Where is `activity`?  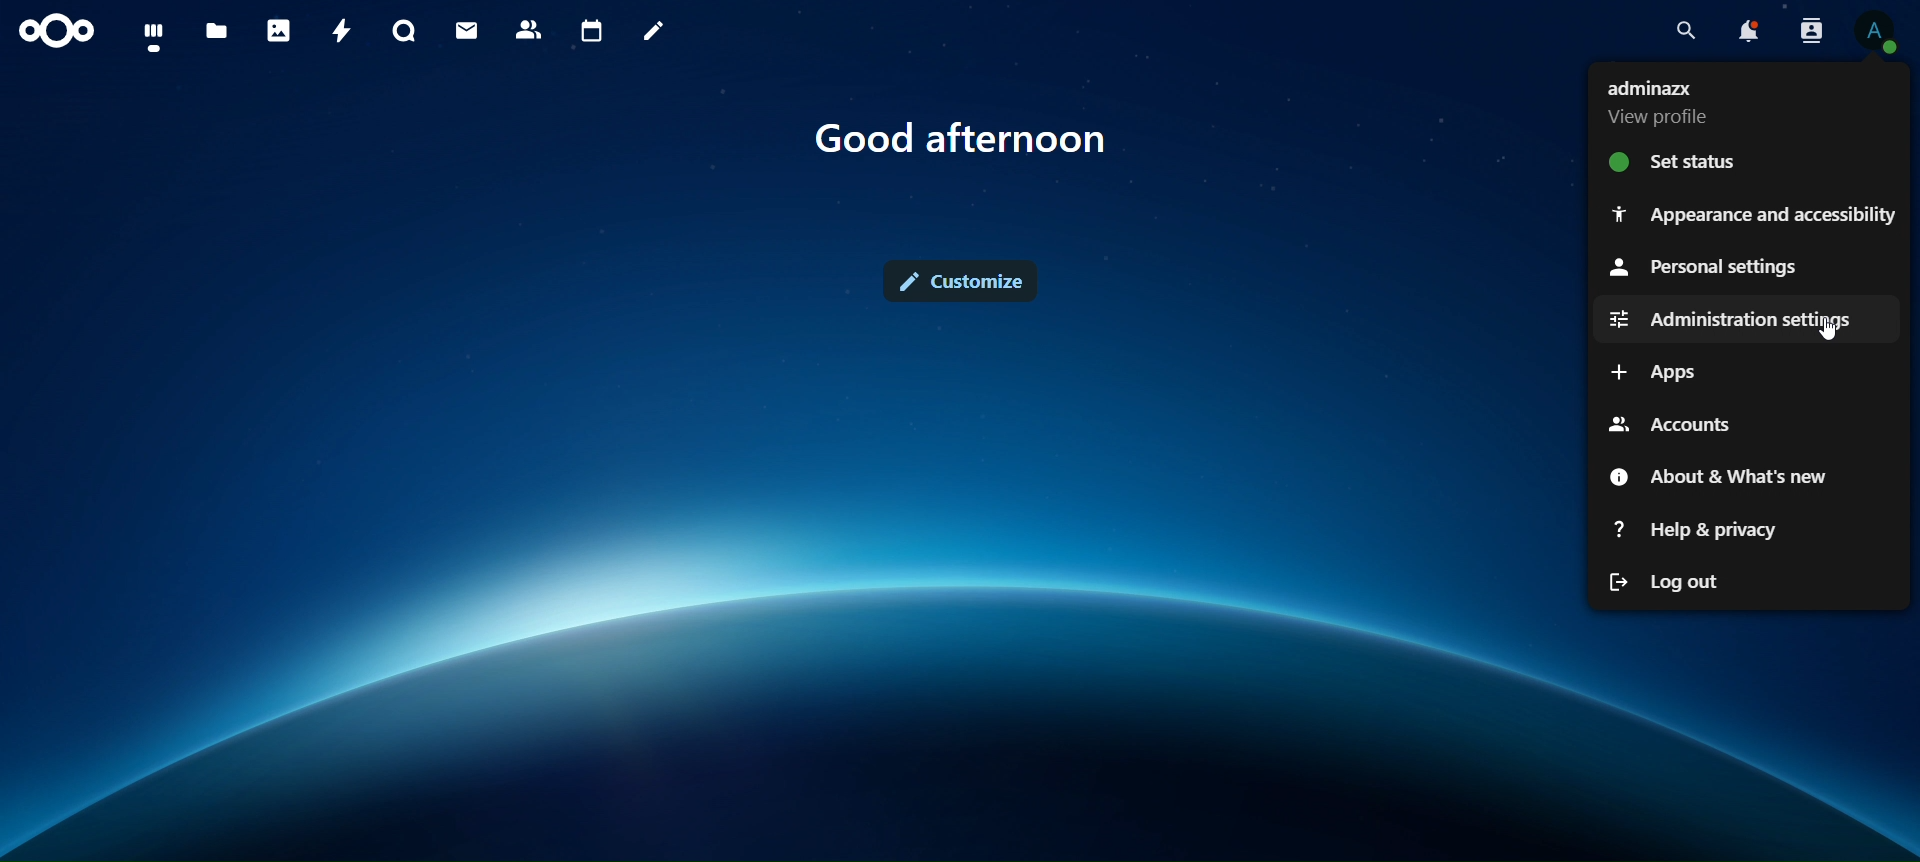 activity is located at coordinates (340, 32).